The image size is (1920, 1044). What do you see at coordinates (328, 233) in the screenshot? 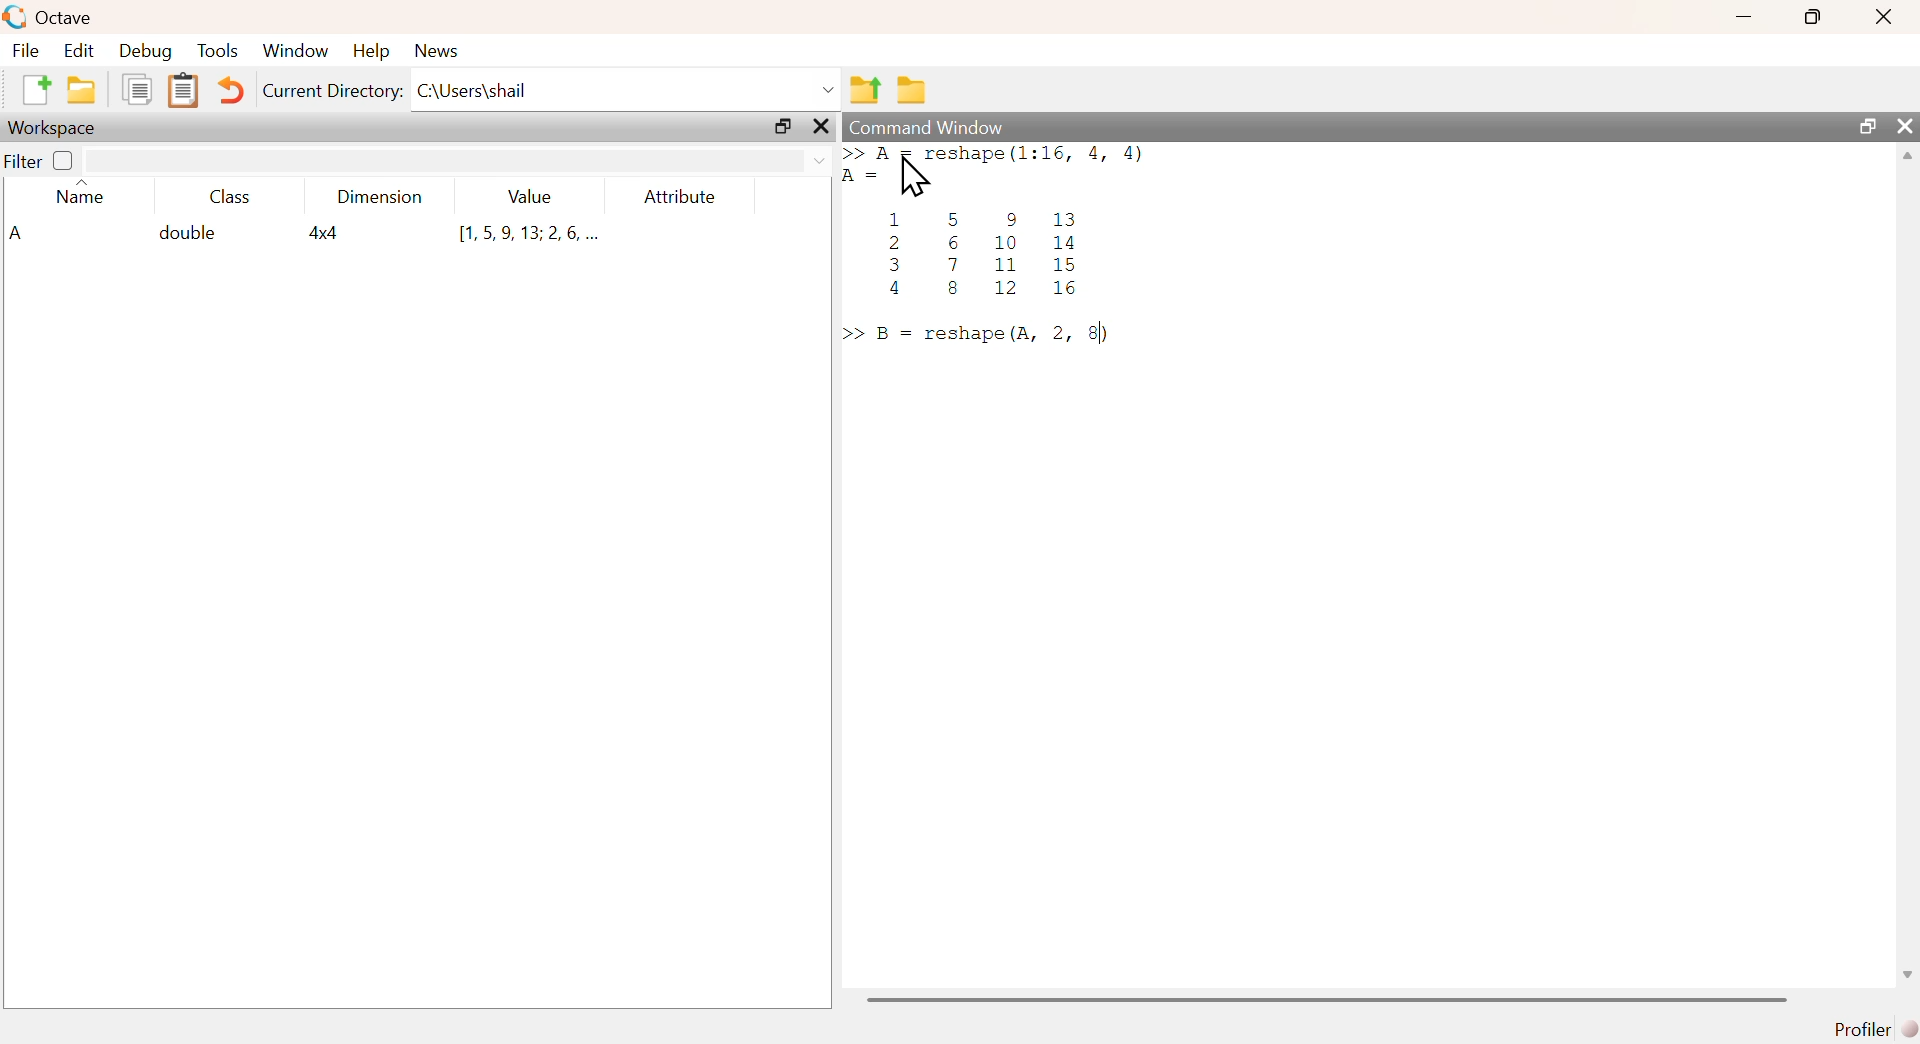
I see `4x4` at bounding box center [328, 233].